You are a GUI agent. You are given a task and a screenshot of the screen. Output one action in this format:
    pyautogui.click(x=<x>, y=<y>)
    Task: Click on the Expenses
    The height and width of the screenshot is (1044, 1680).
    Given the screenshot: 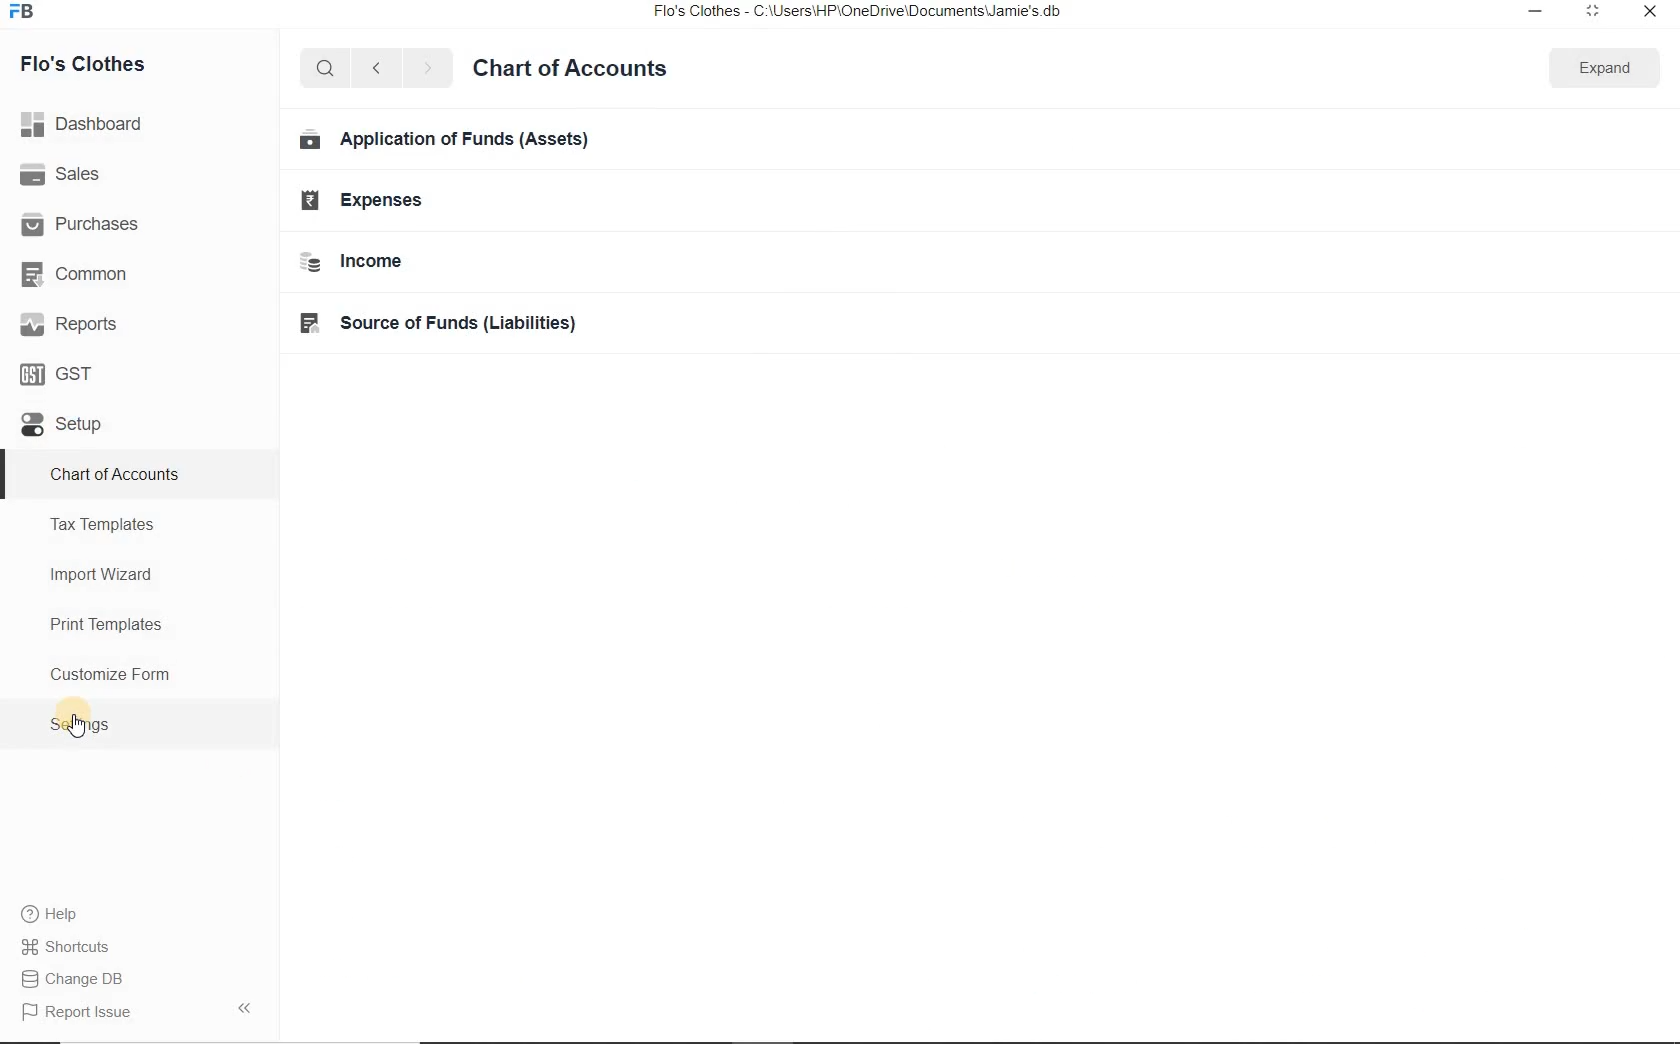 What is the action you would take?
    pyautogui.click(x=364, y=195)
    